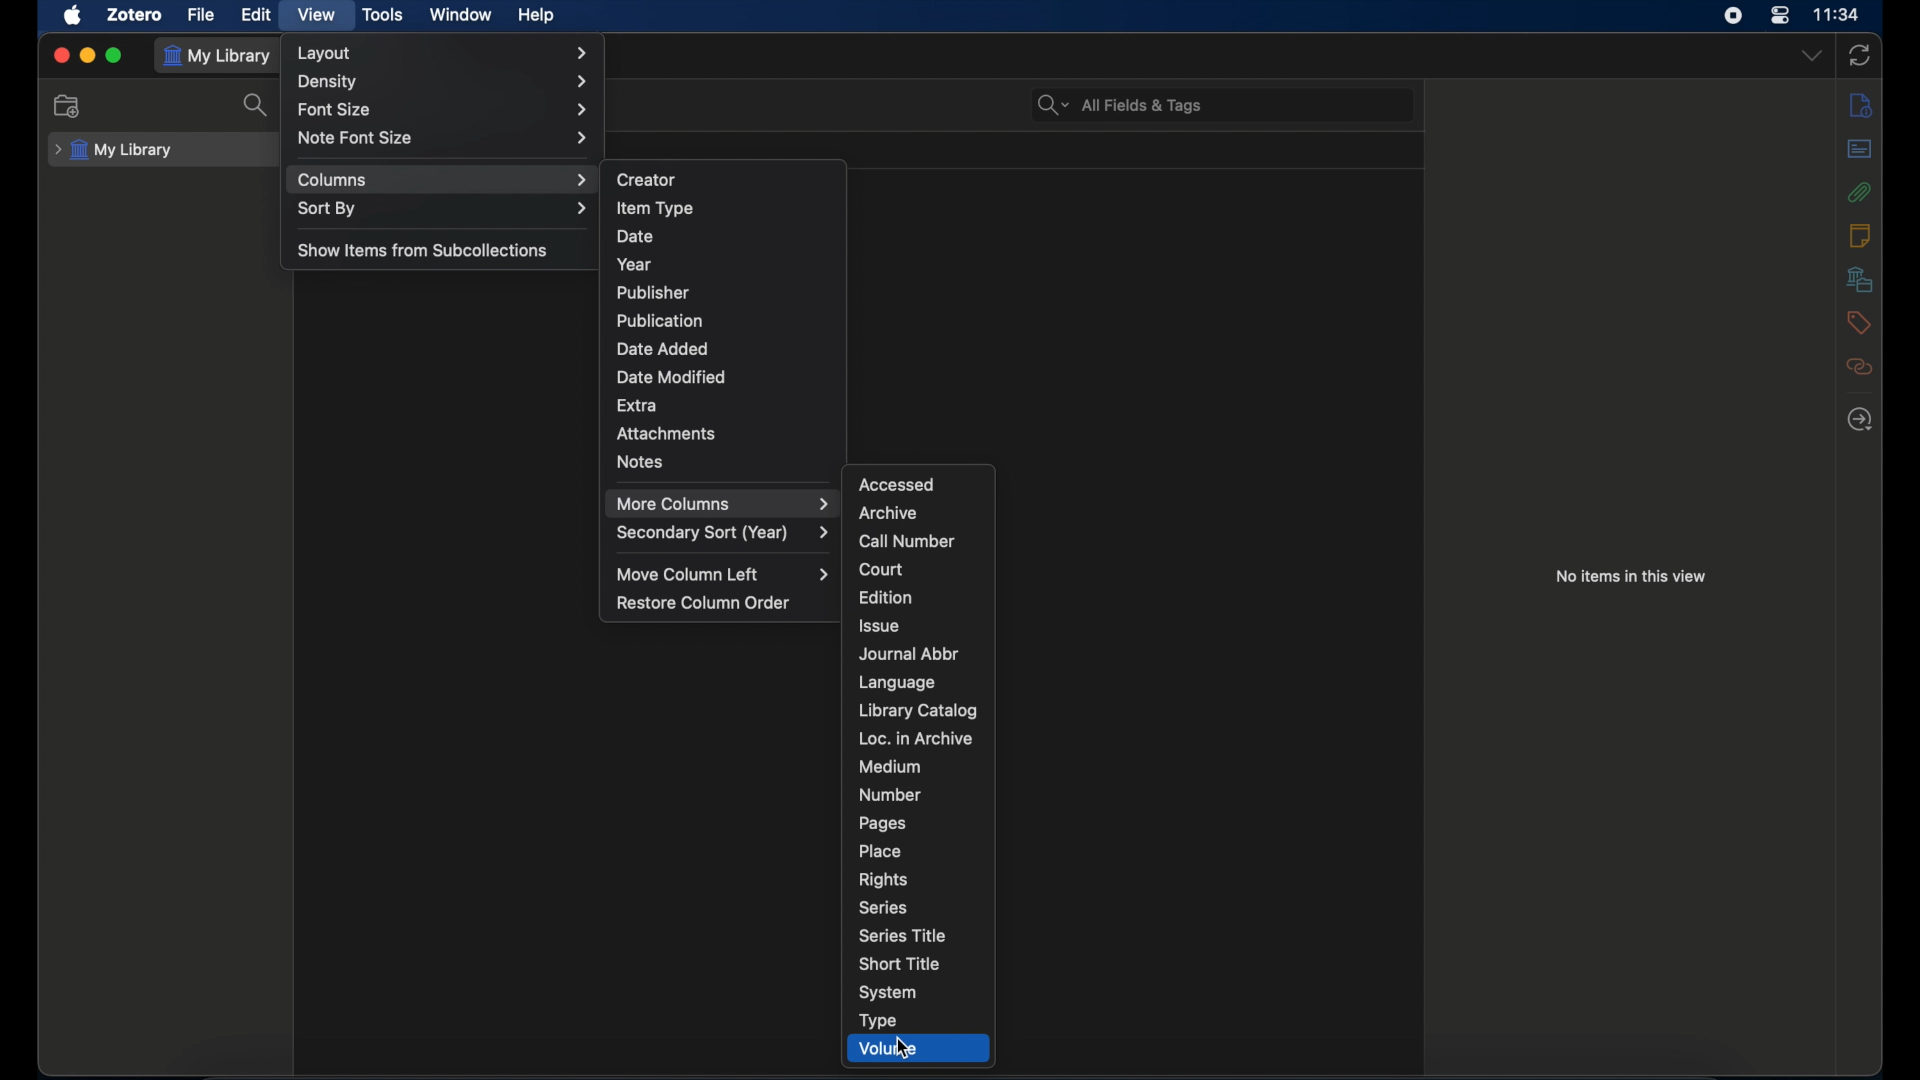 This screenshot has width=1920, height=1080. What do you see at coordinates (898, 485) in the screenshot?
I see `accessed` at bounding box center [898, 485].